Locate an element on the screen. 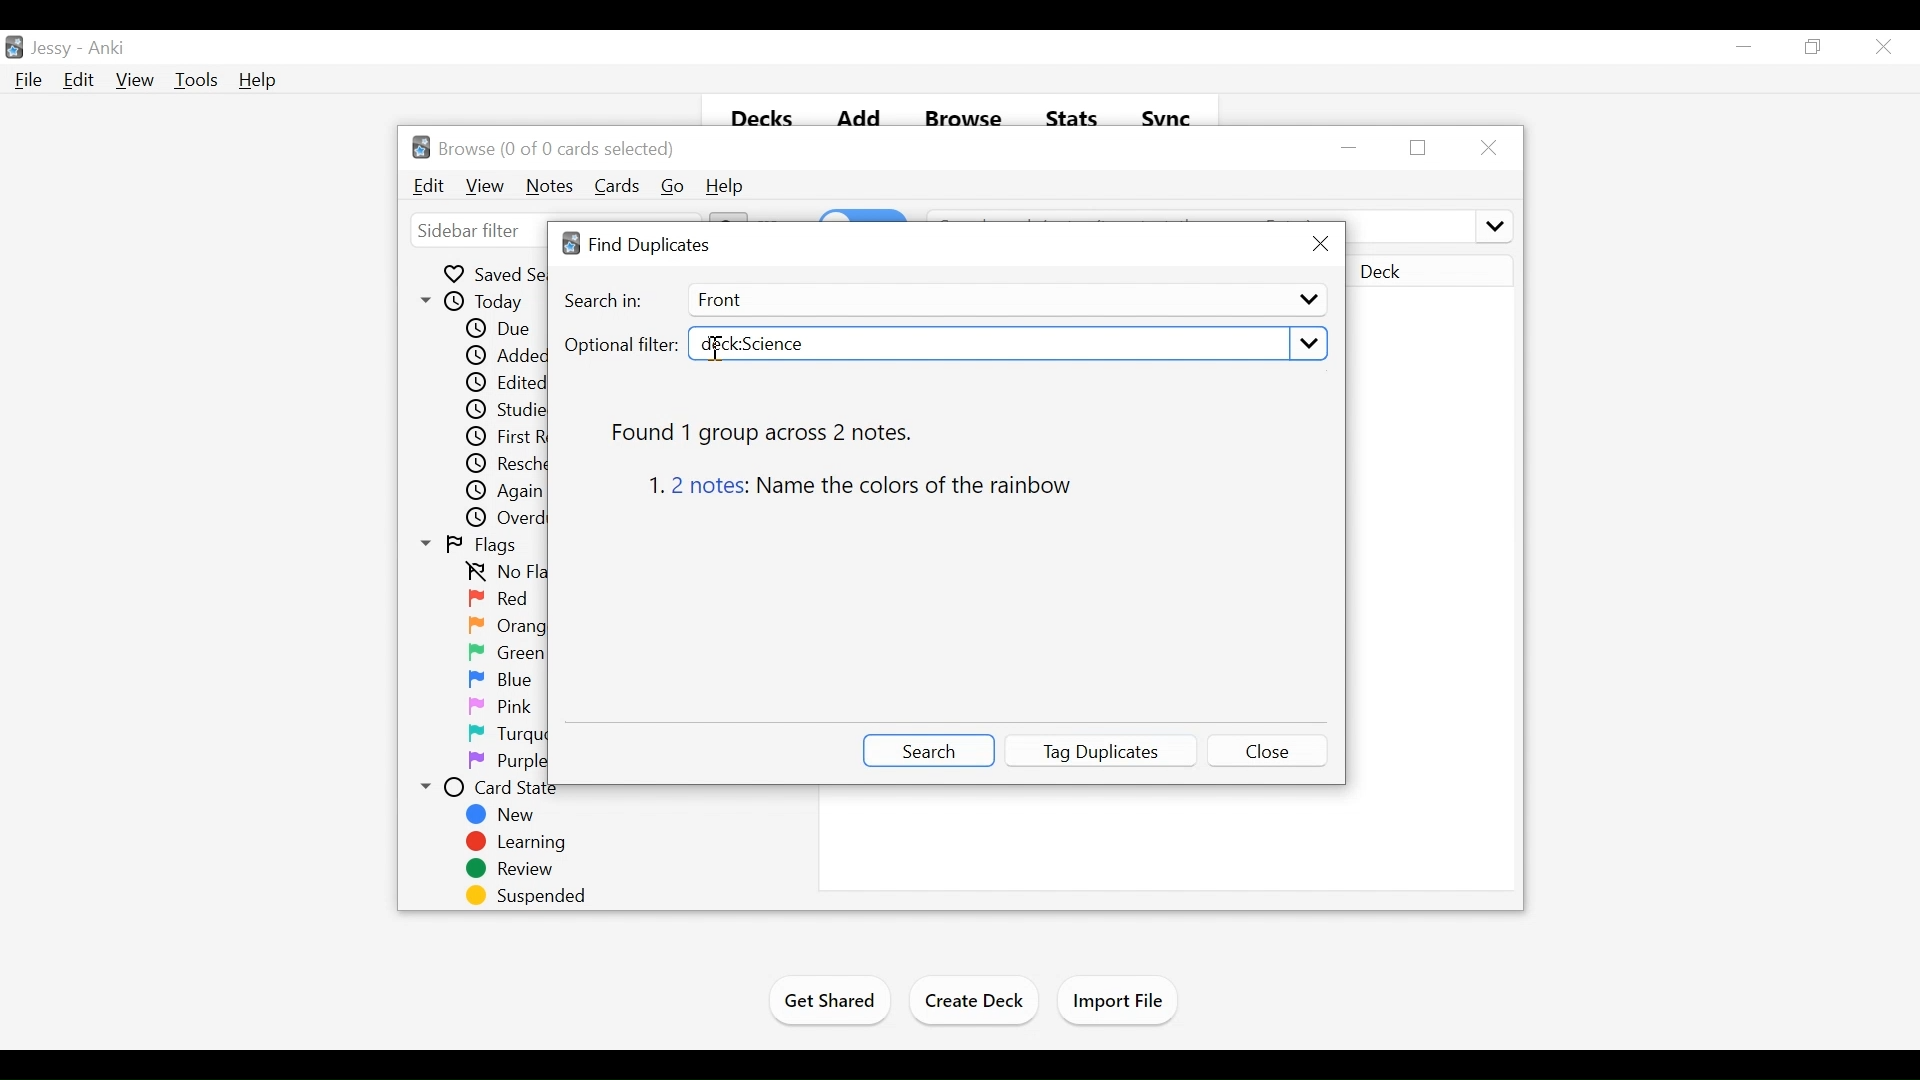  Rescheduled is located at coordinates (507, 464).